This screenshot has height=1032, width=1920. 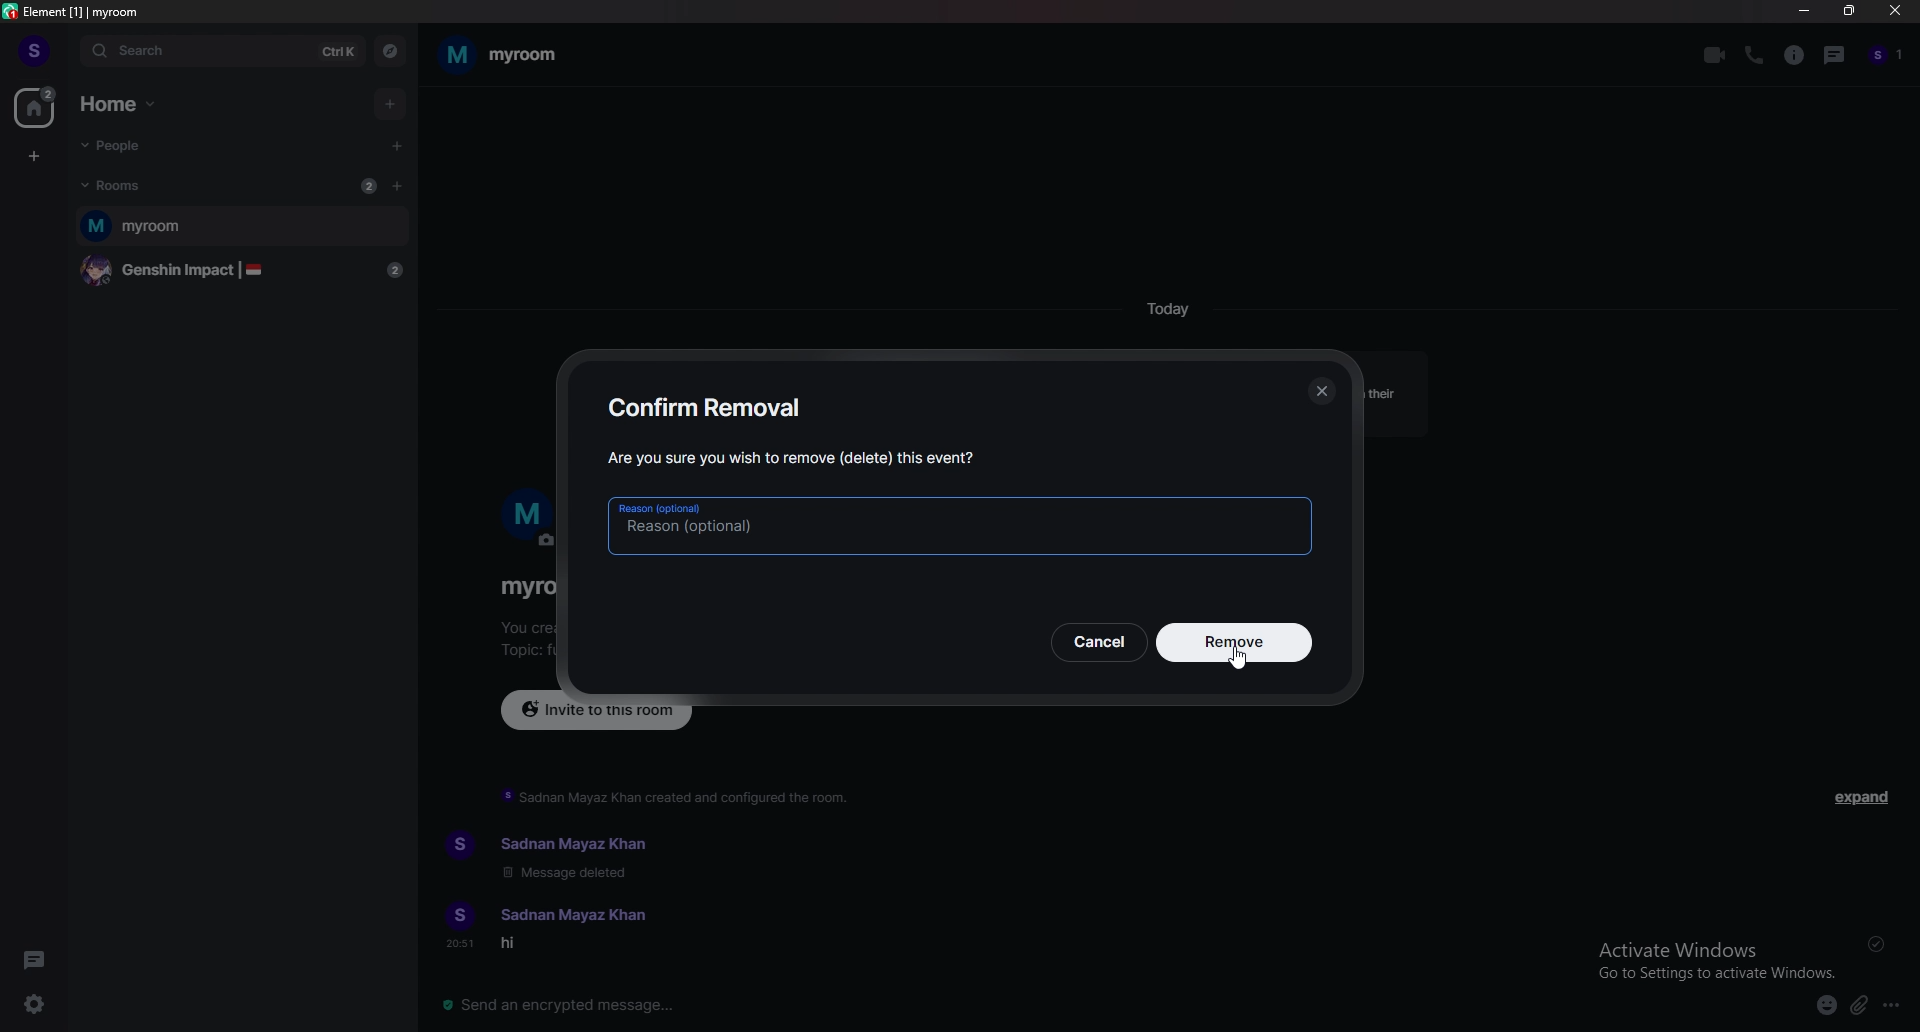 What do you see at coordinates (395, 146) in the screenshot?
I see `start chat` at bounding box center [395, 146].